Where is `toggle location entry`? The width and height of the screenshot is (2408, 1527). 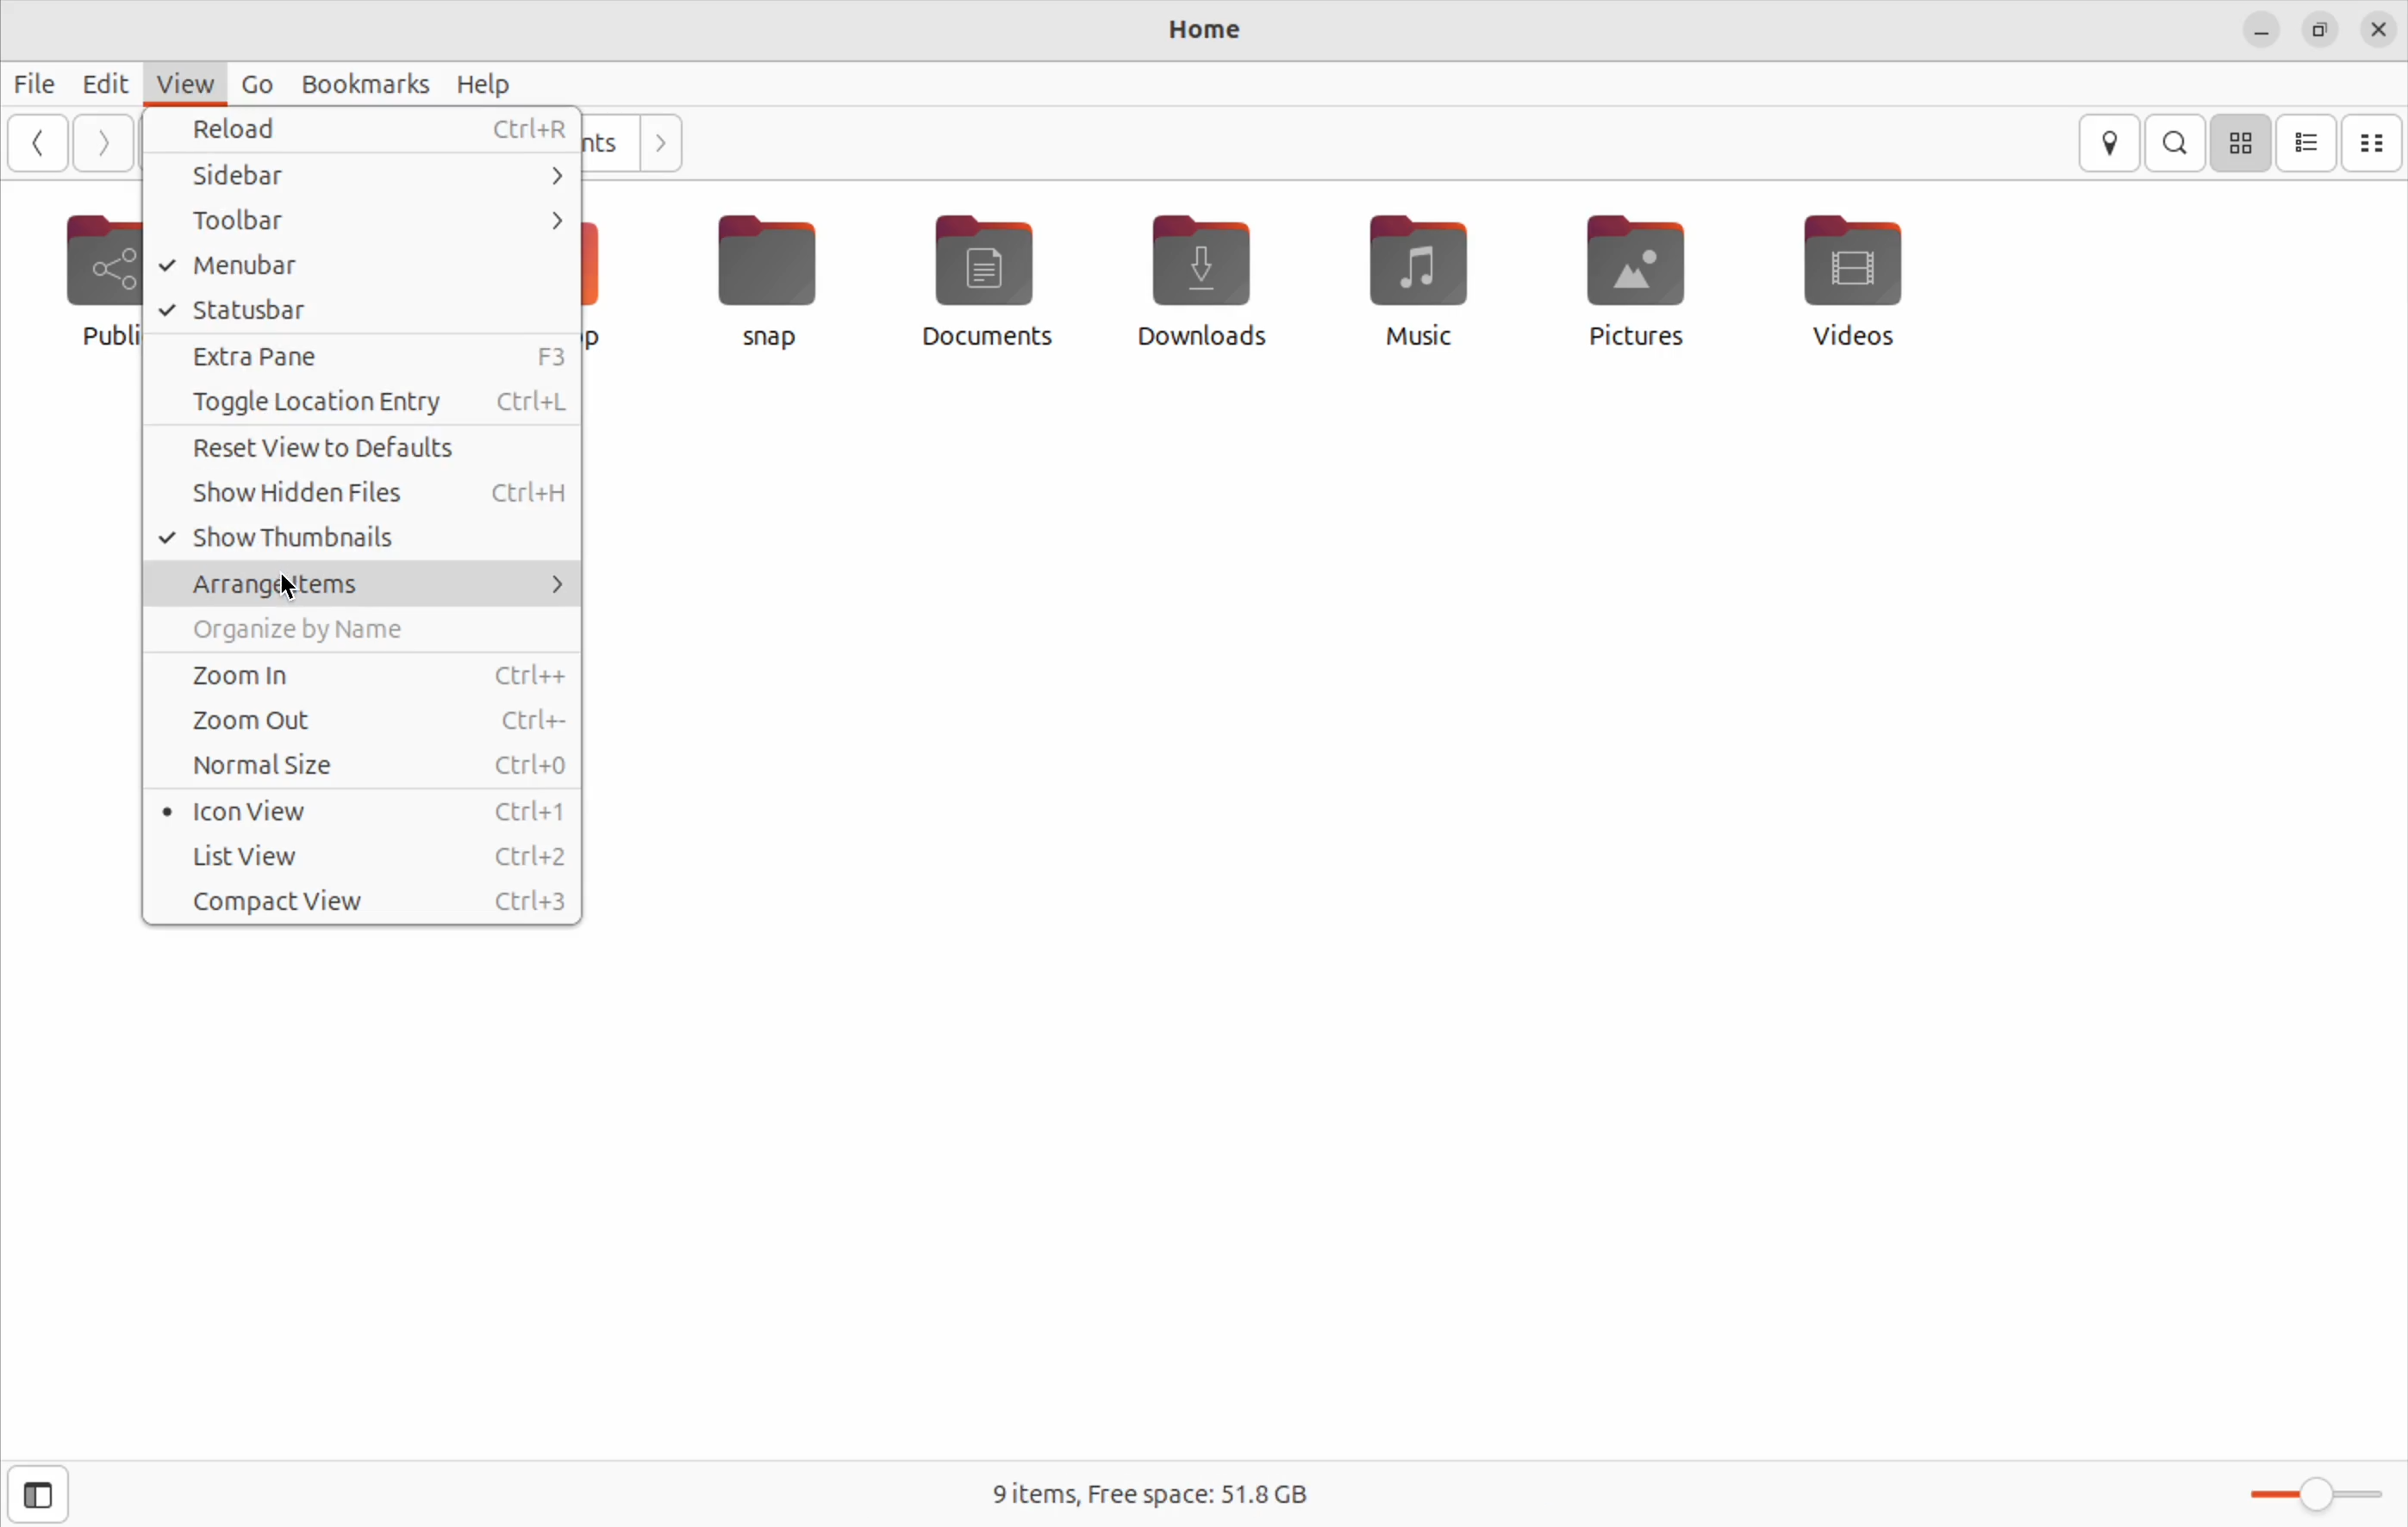
toggle location entry is located at coordinates (368, 402).